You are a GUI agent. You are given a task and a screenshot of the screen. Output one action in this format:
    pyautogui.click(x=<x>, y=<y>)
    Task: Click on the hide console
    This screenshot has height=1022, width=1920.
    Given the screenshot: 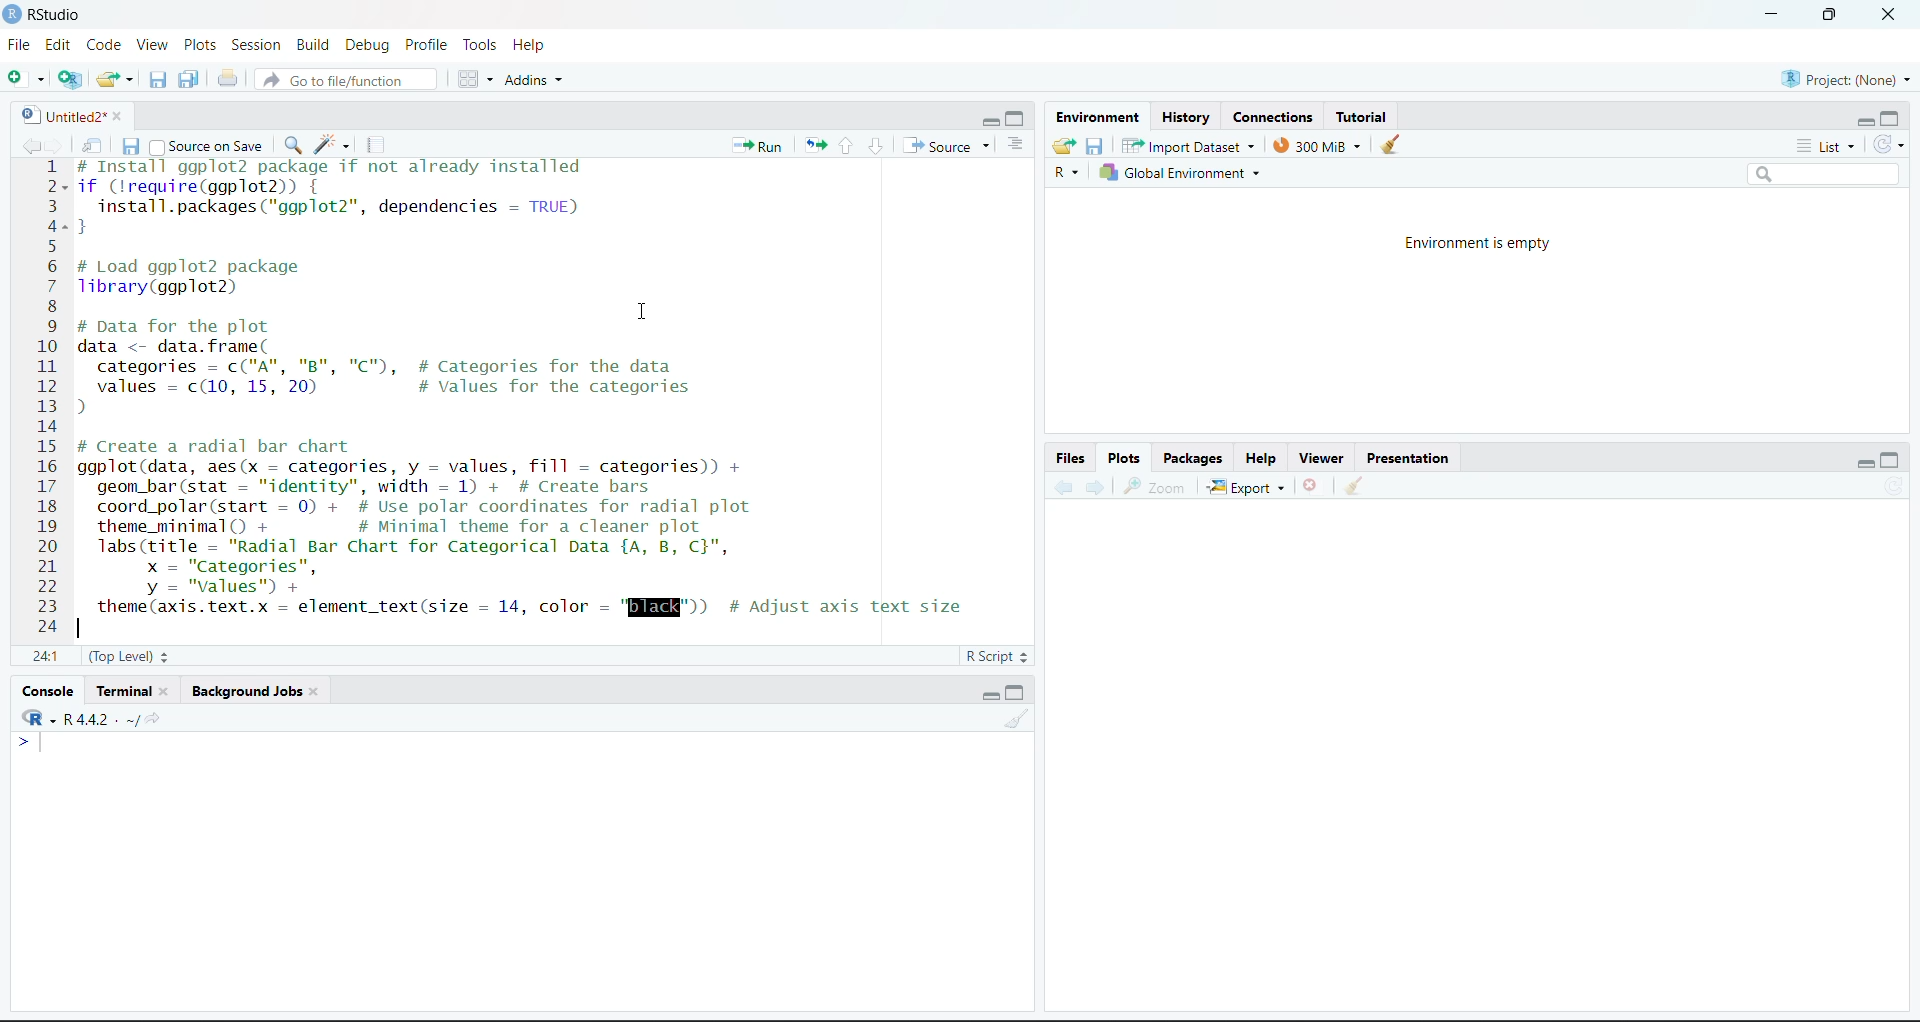 What is the action you would take?
    pyautogui.click(x=1018, y=120)
    